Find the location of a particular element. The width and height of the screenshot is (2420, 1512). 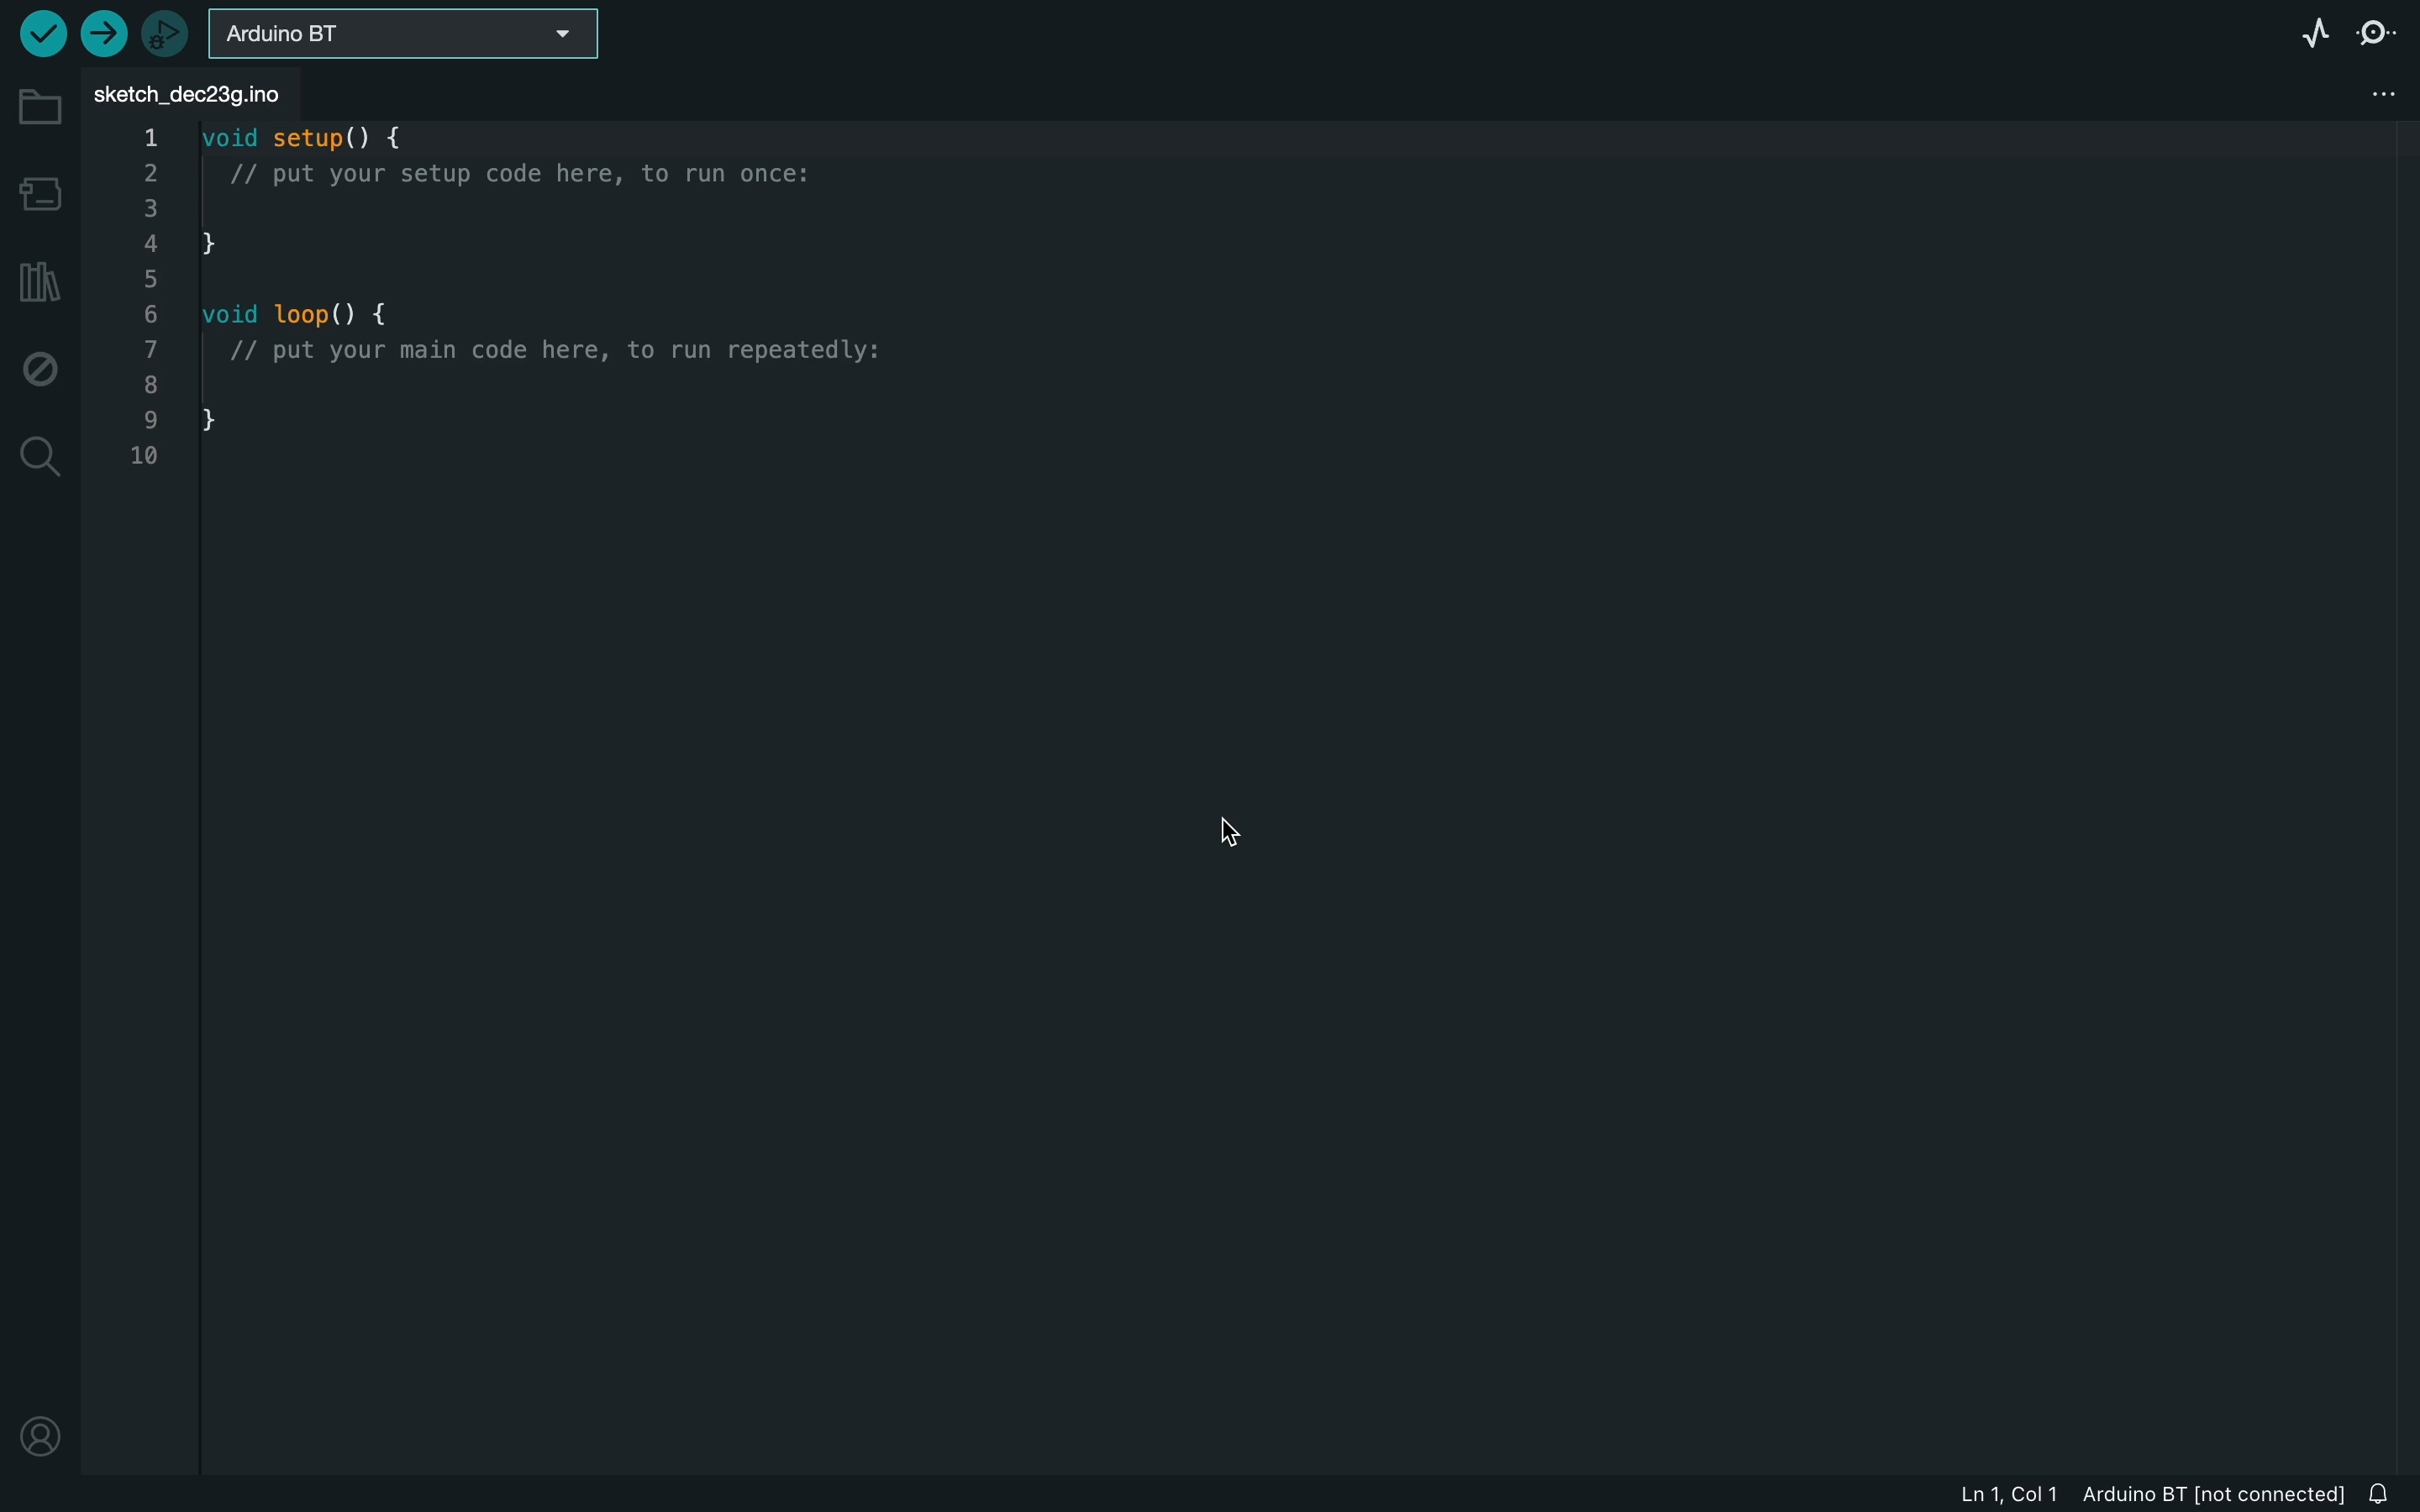

debugger is located at coordinates (167, 35).